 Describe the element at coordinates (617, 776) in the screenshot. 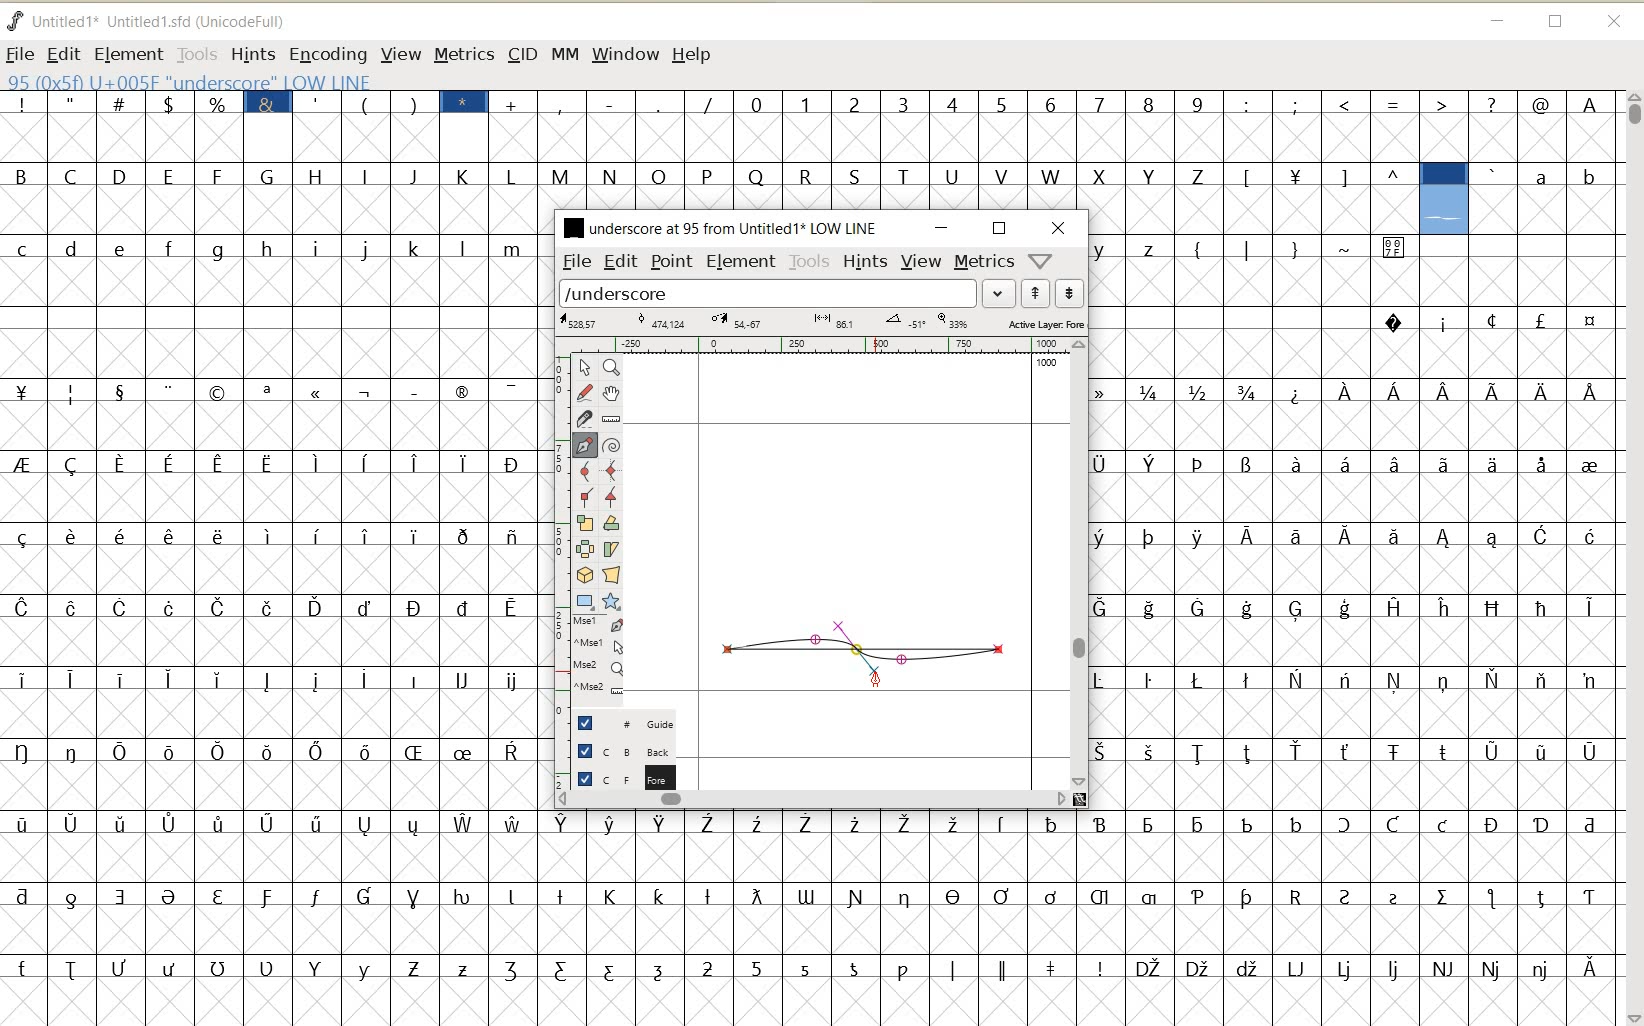

I see `FOREGROUND` at that location.